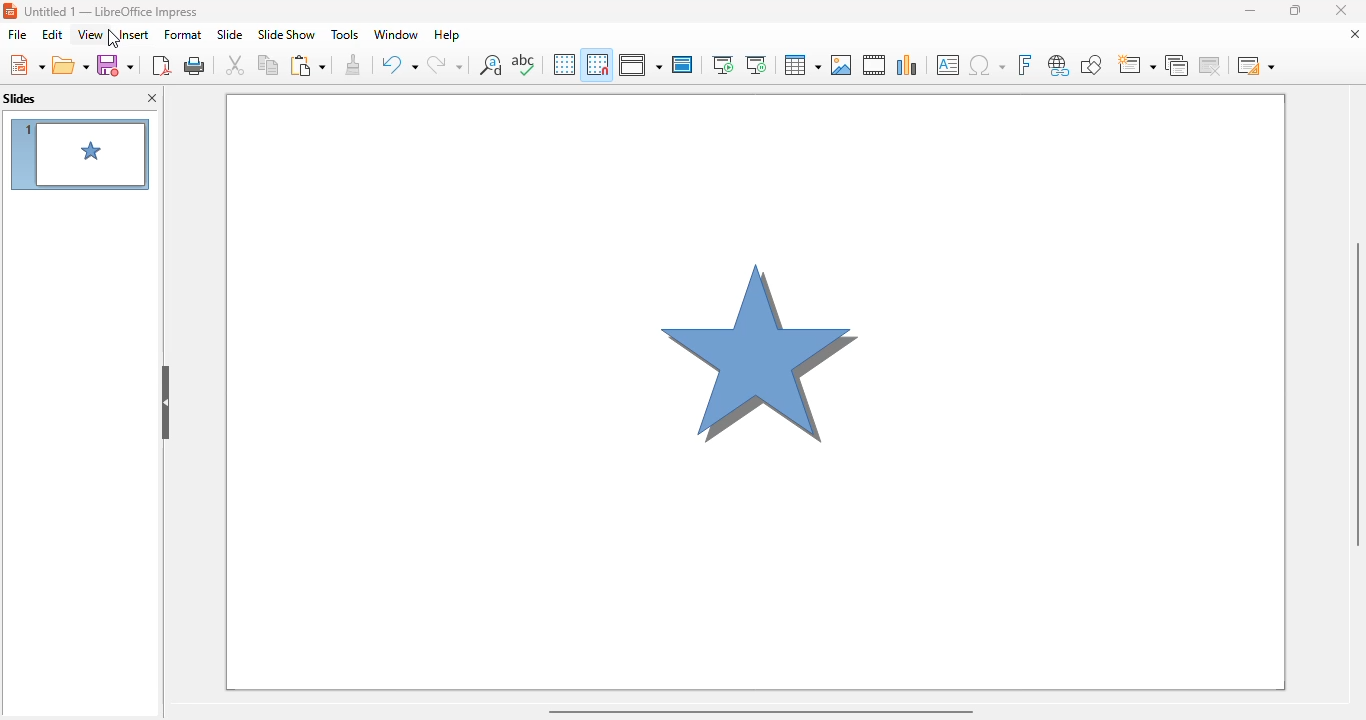 The width and height of the screenshot is (1366, 720). I want to click on horizontal scroll bar, so click(760, 711).